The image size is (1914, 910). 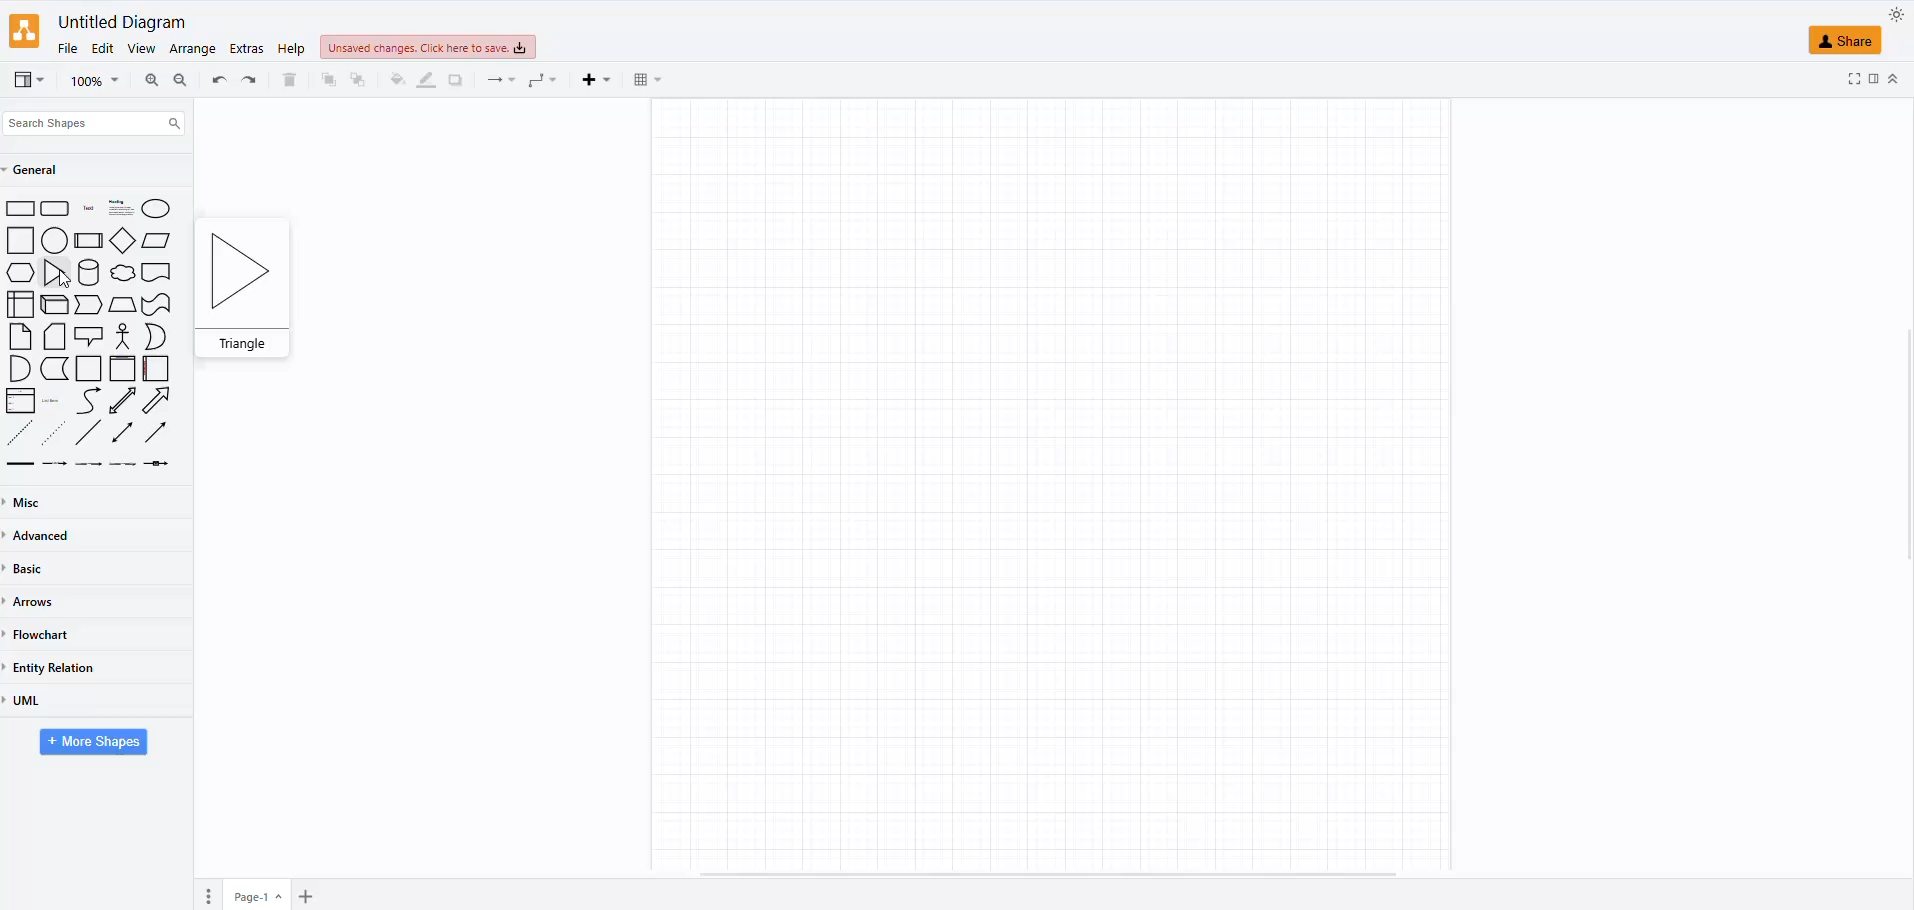 What do you see at coordinates (85, 81) in the screenshot?
I see `magnifier` at bounding box center [85, 81].